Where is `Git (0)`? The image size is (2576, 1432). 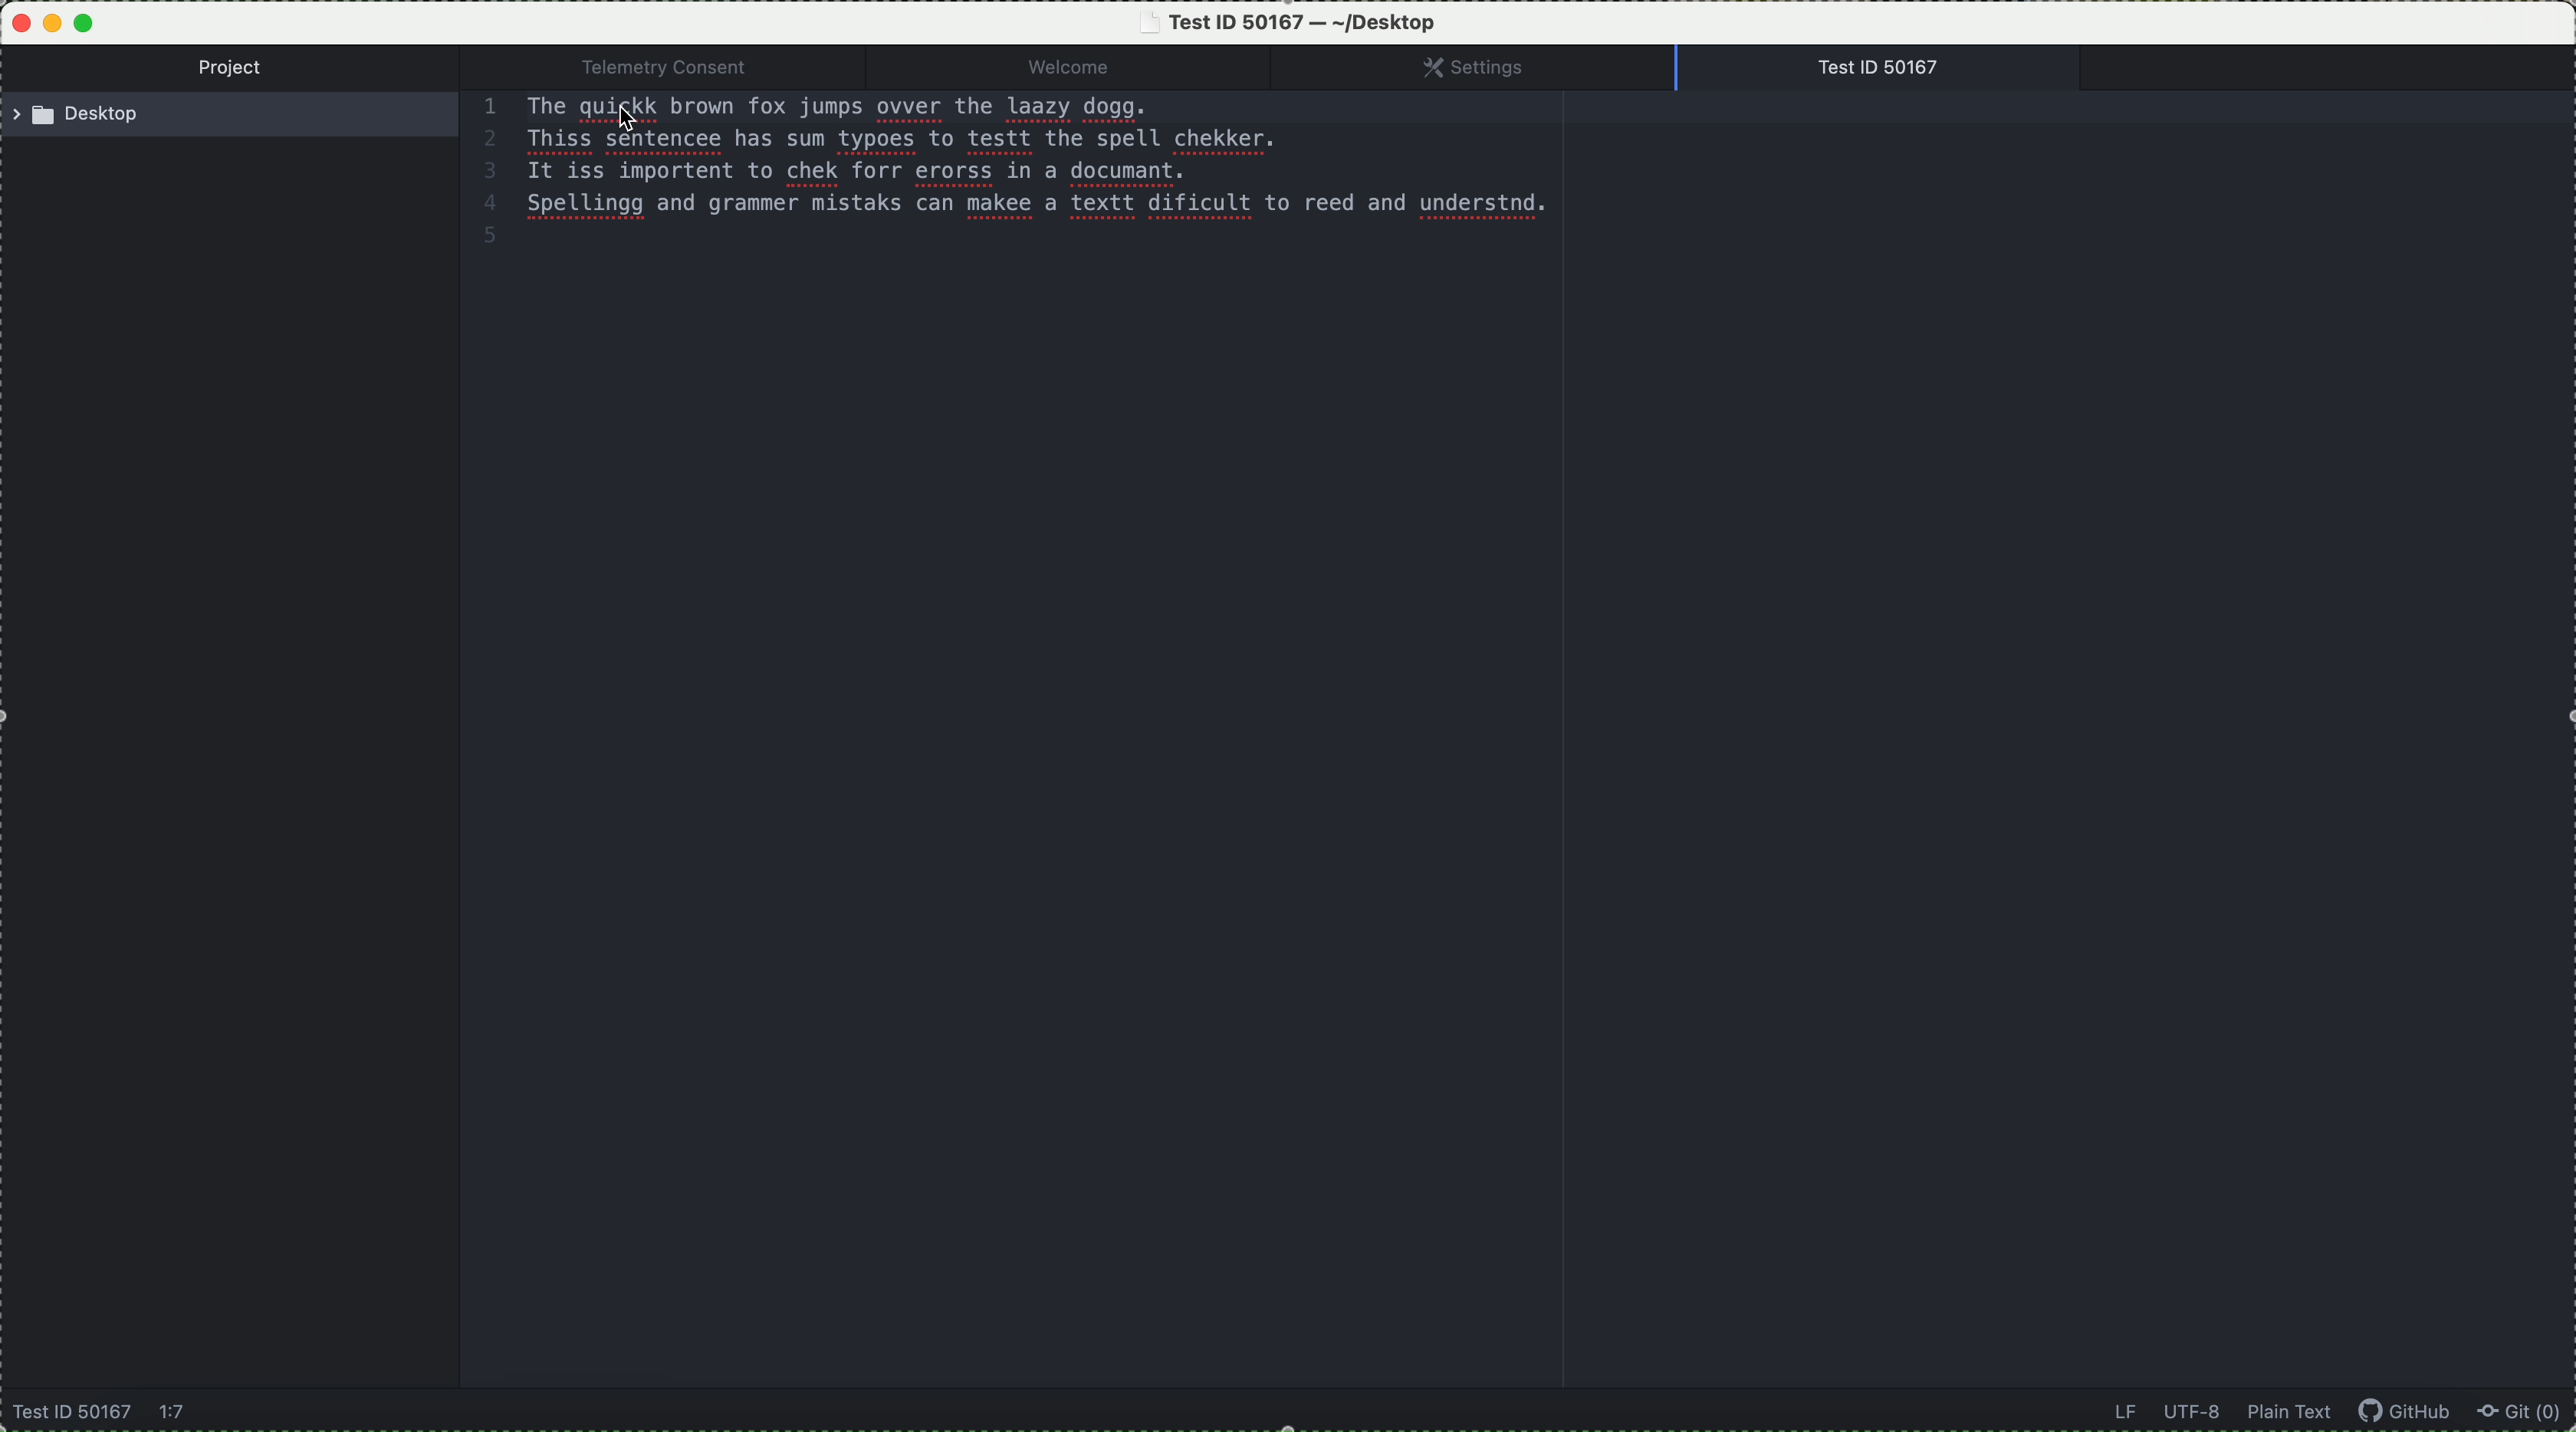
Git (0) is located at coordinates (2526, 1414).